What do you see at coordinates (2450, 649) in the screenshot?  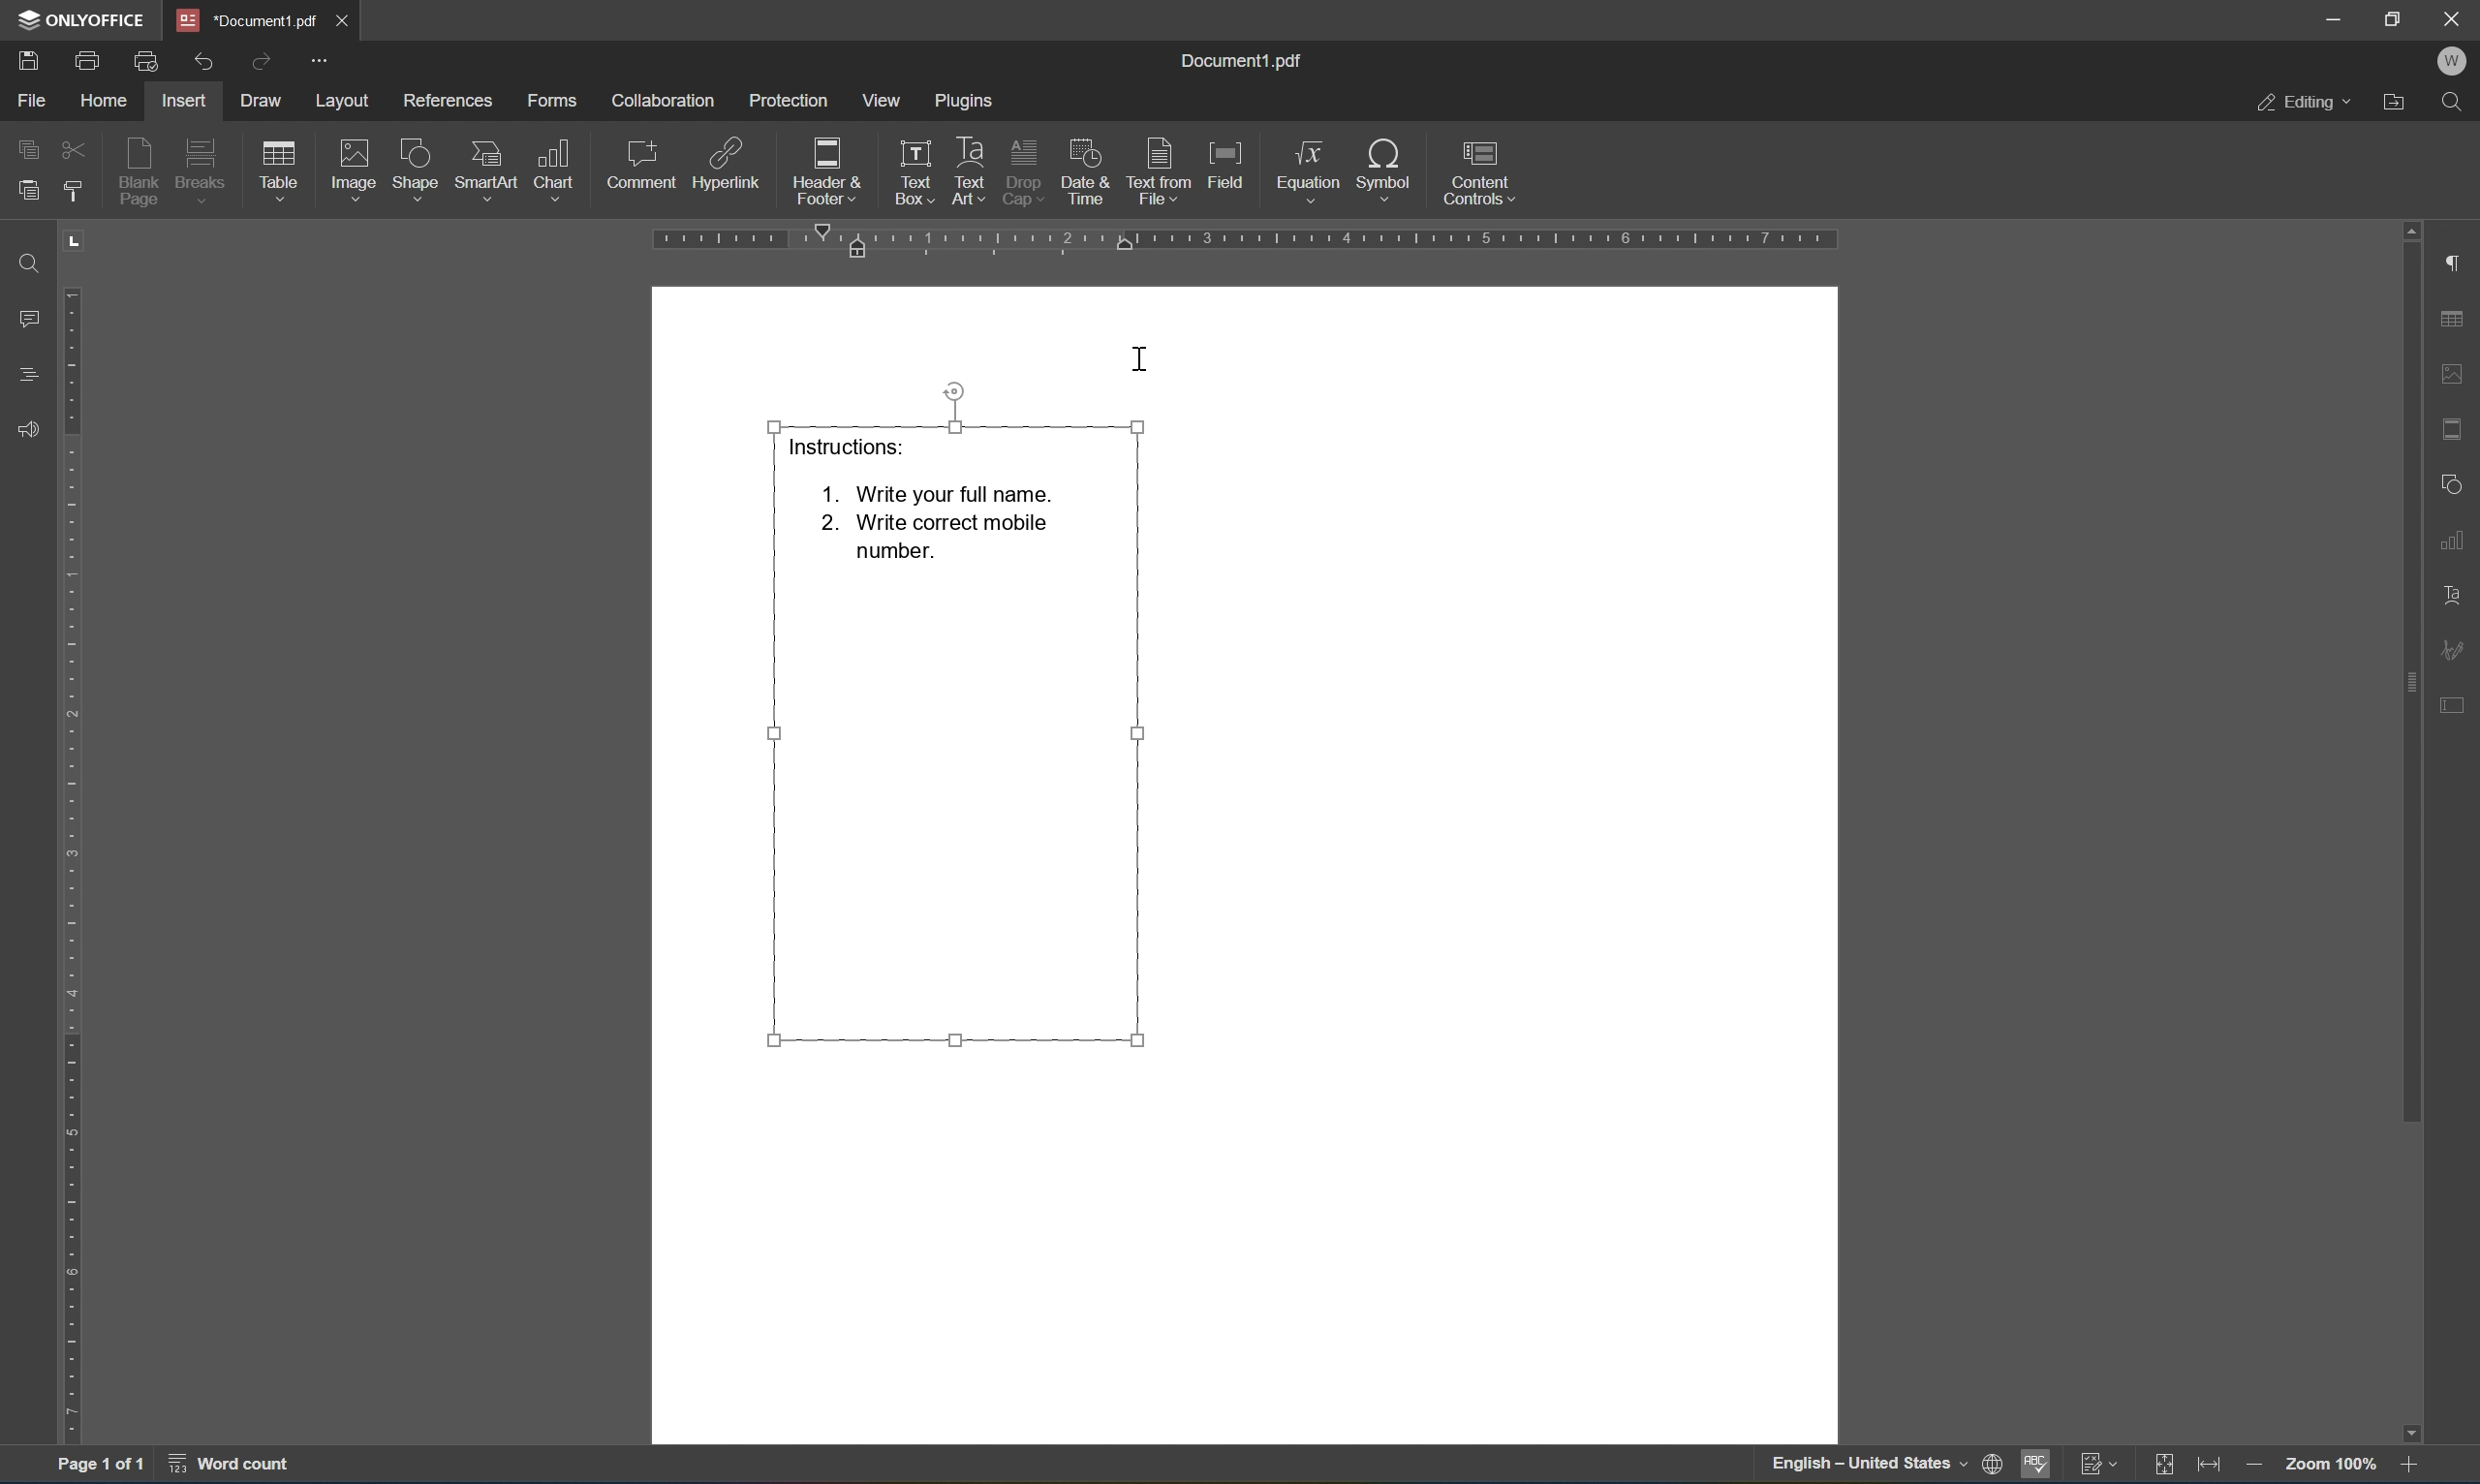 I see `signature settings` at bounding box center [2450, 649].